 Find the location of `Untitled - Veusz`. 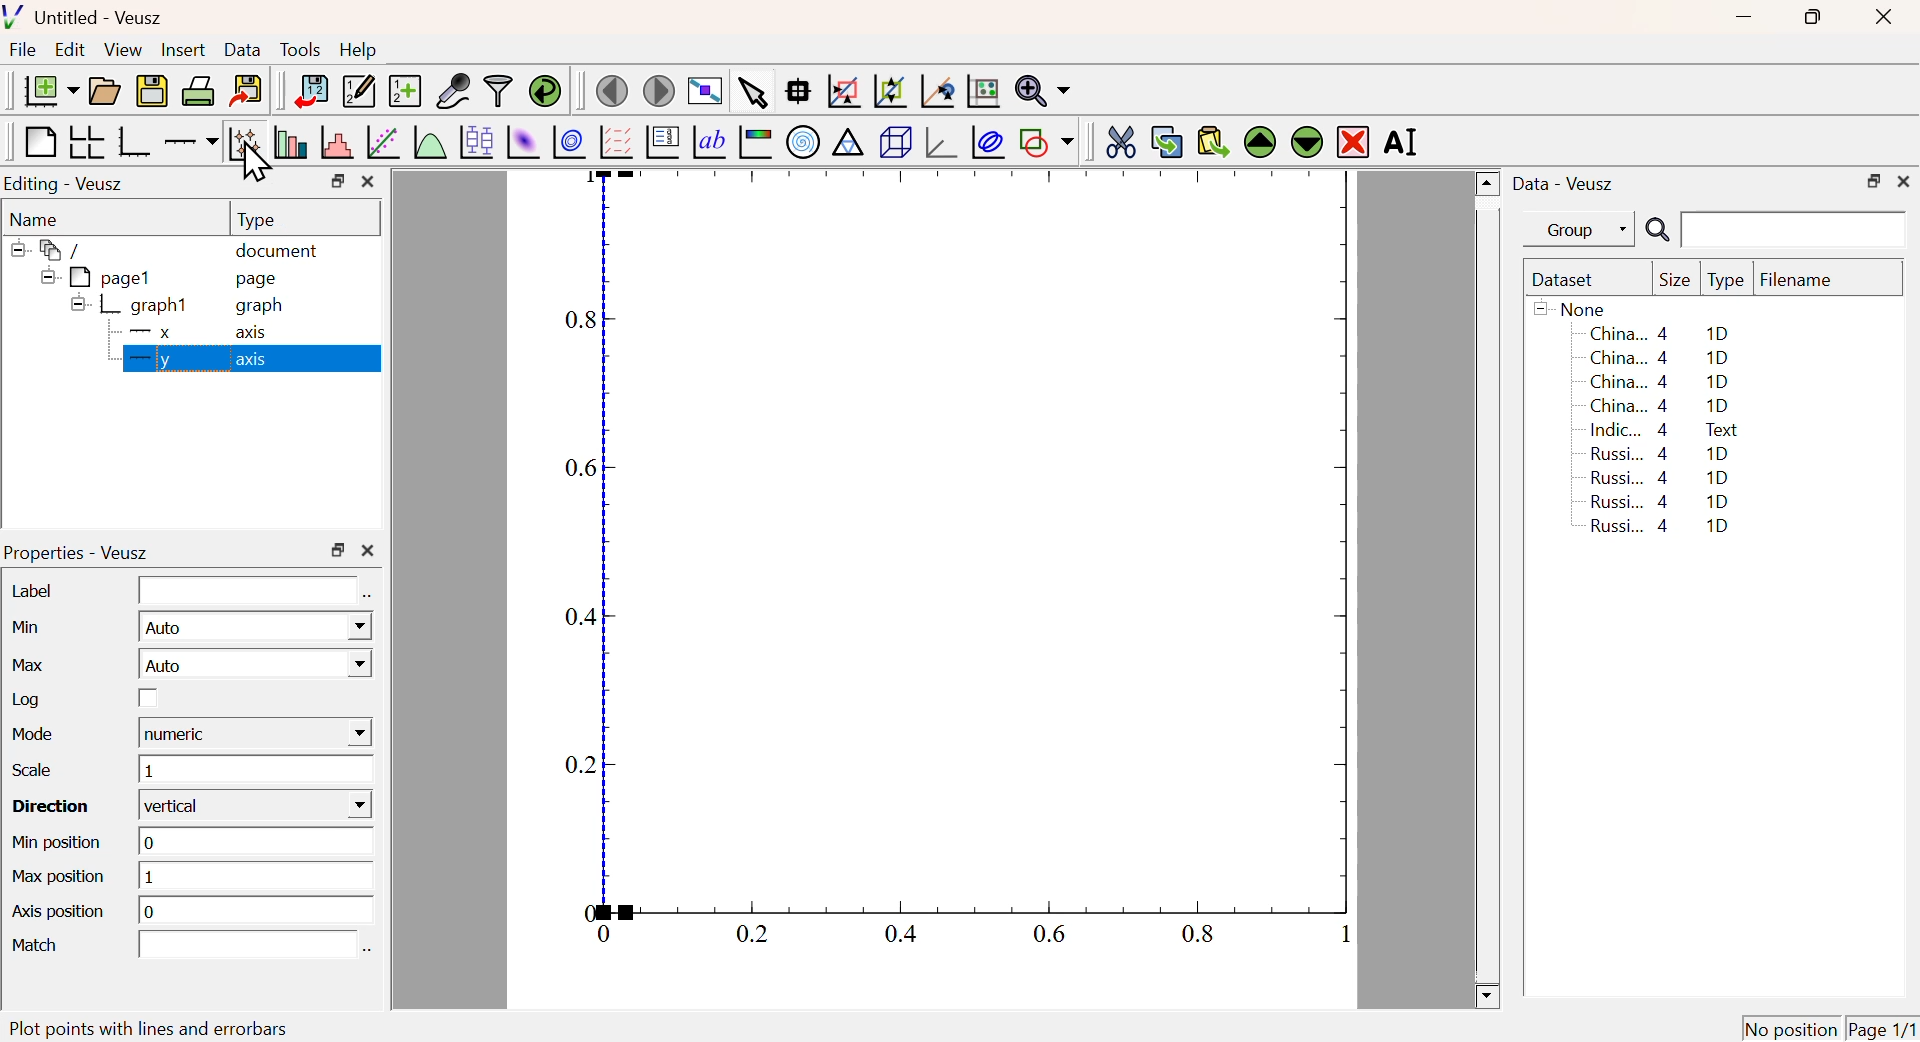

Untitled - Veusz is located at coordinates (88, 19).